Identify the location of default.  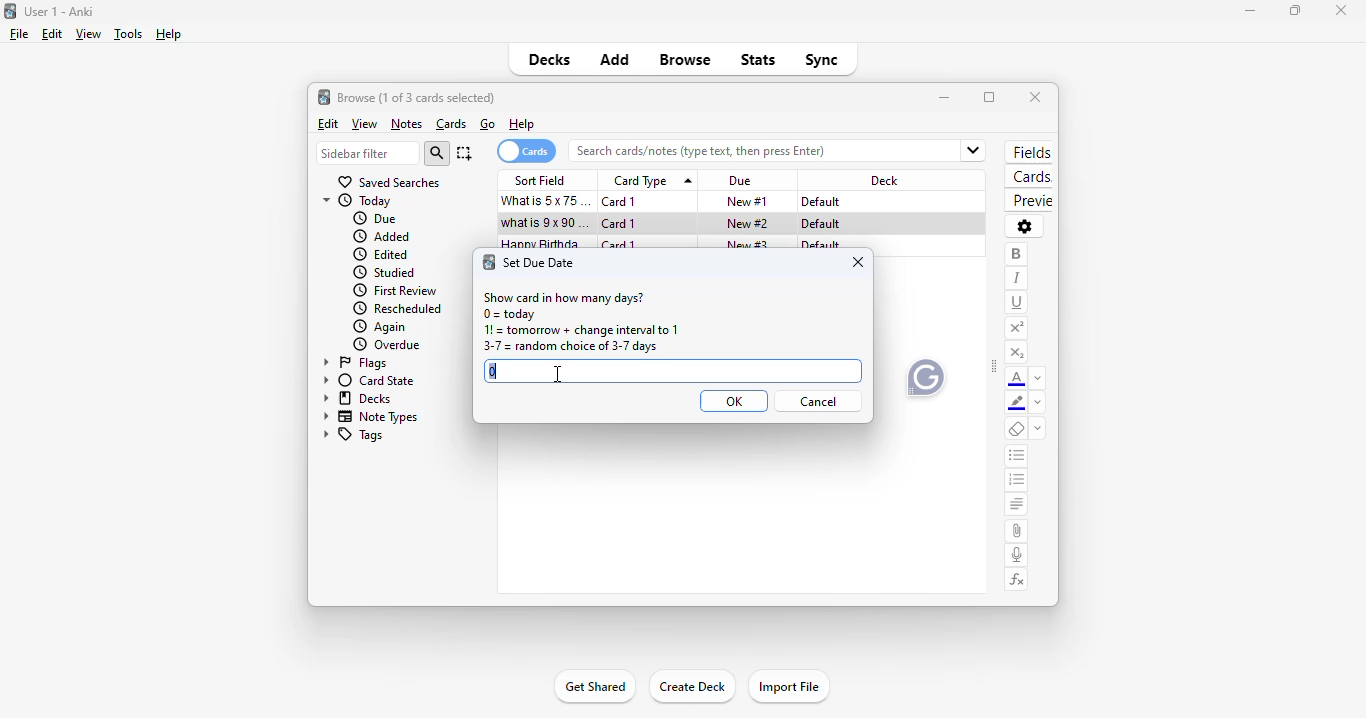
(821, 202).